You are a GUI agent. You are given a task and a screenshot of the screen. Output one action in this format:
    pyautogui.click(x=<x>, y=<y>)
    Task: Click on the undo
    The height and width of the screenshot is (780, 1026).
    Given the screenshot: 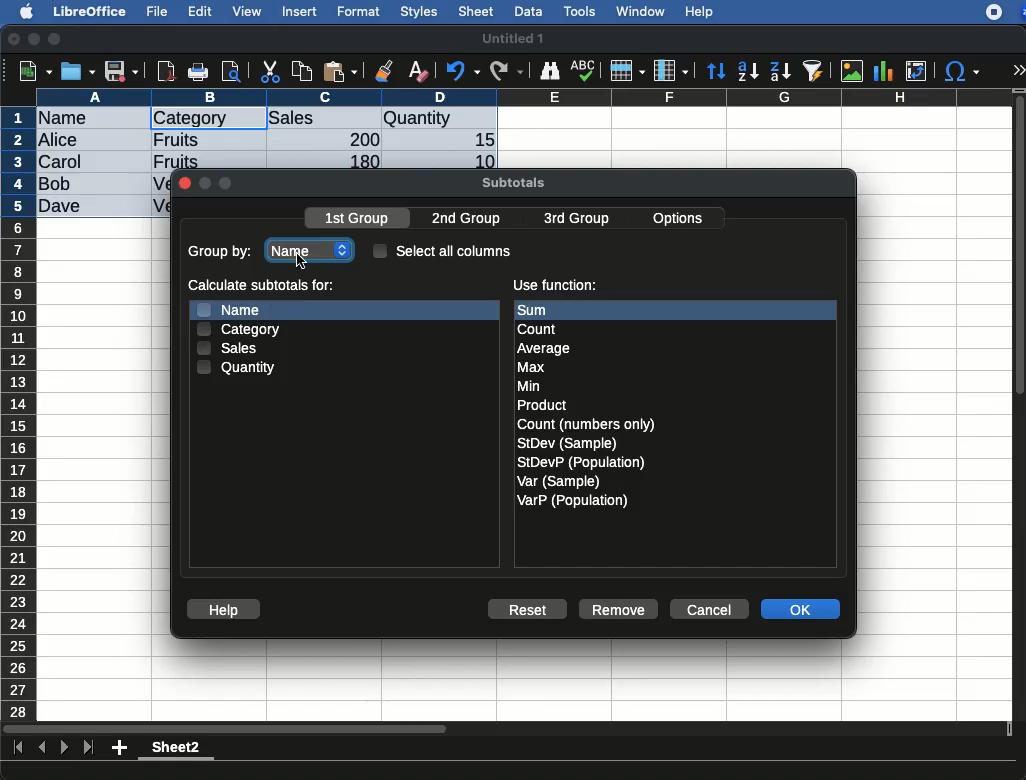 What is the action you would take?
    pyautogui.click(x=463, y=71)
    